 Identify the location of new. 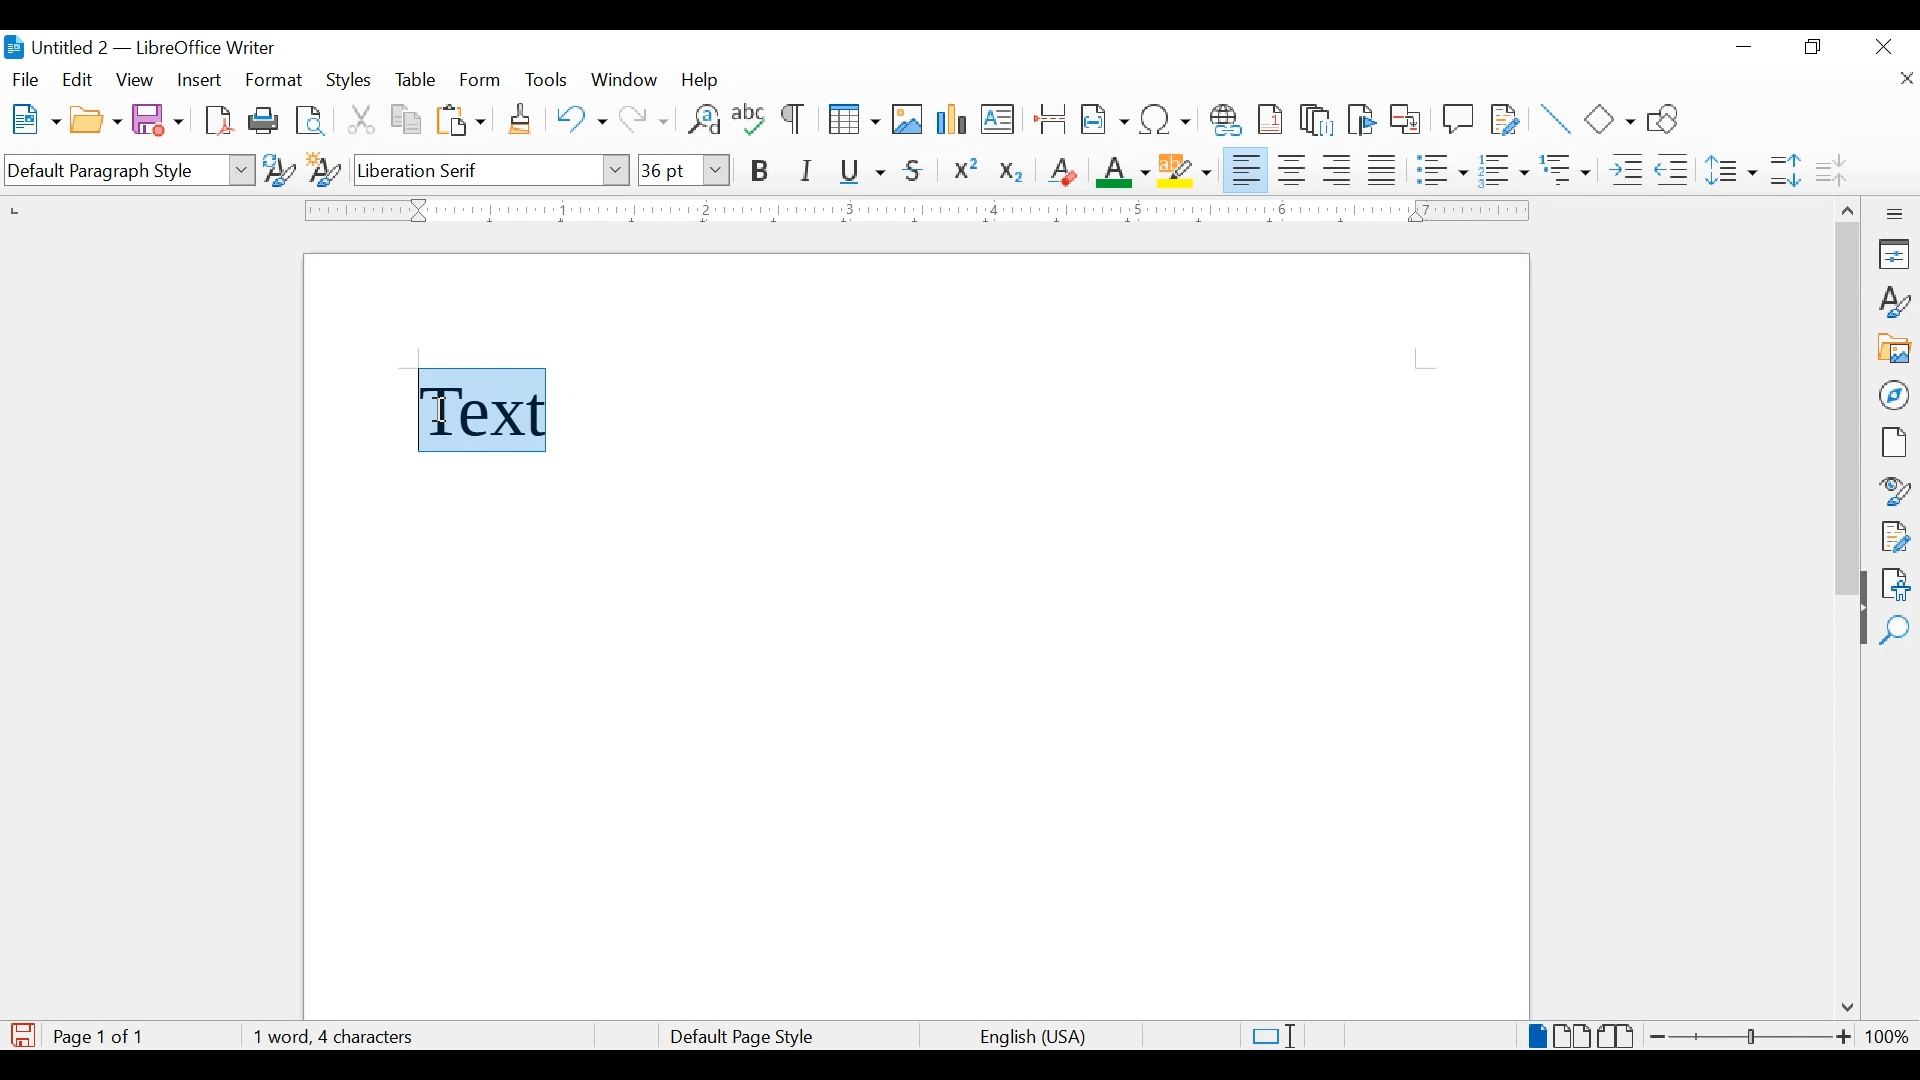
(37, 119).